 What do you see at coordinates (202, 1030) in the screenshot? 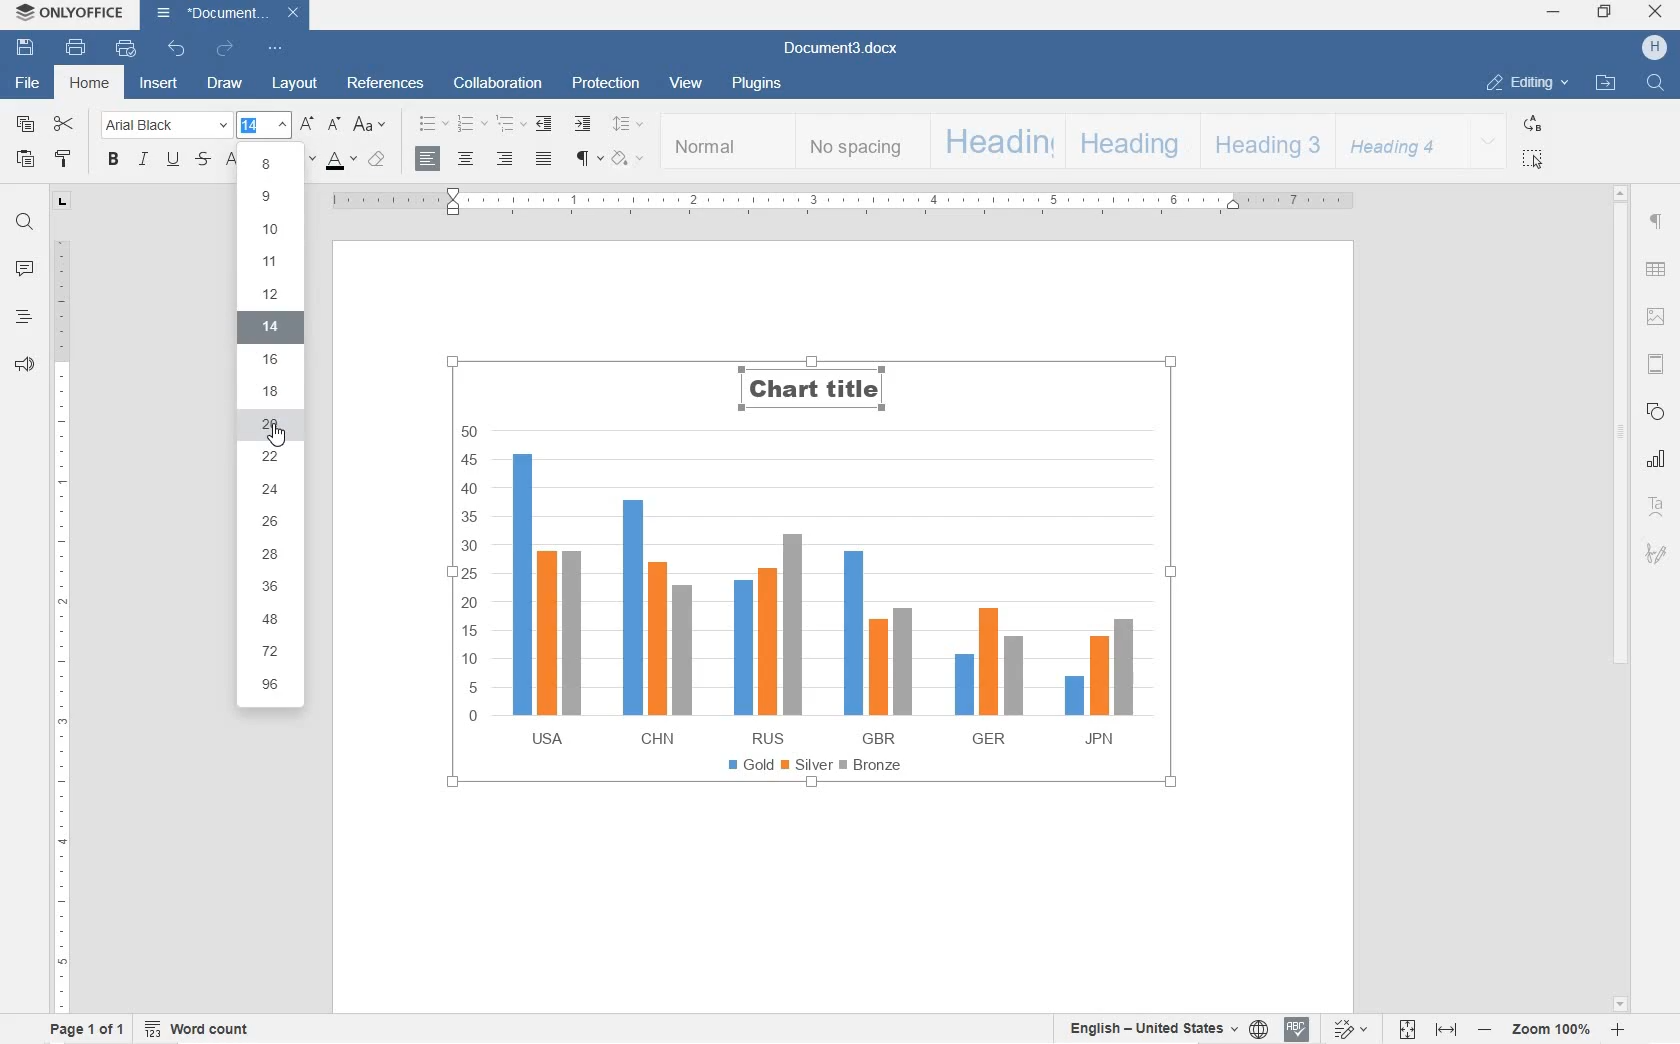
I see `WORD COUNT` at bounding box center [202, 1030].